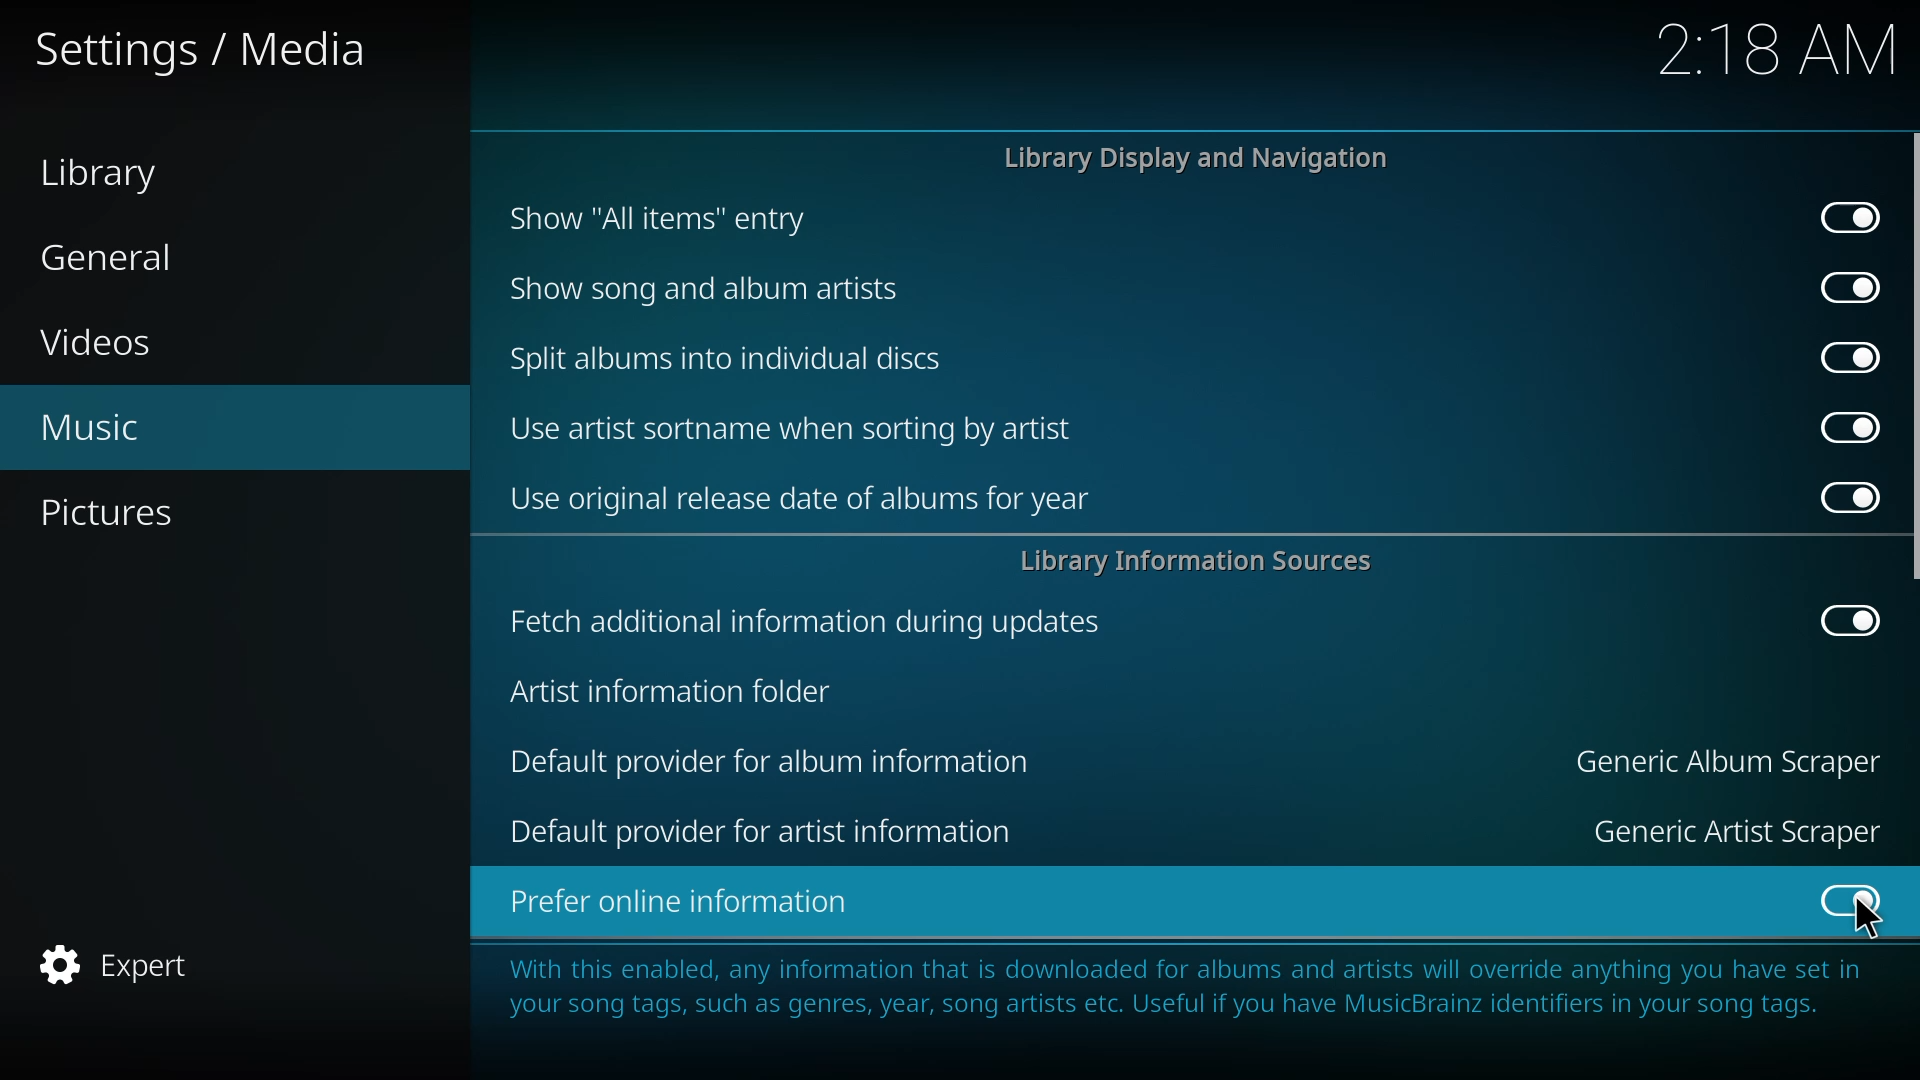  I want to click on info, so click(1185, 991).